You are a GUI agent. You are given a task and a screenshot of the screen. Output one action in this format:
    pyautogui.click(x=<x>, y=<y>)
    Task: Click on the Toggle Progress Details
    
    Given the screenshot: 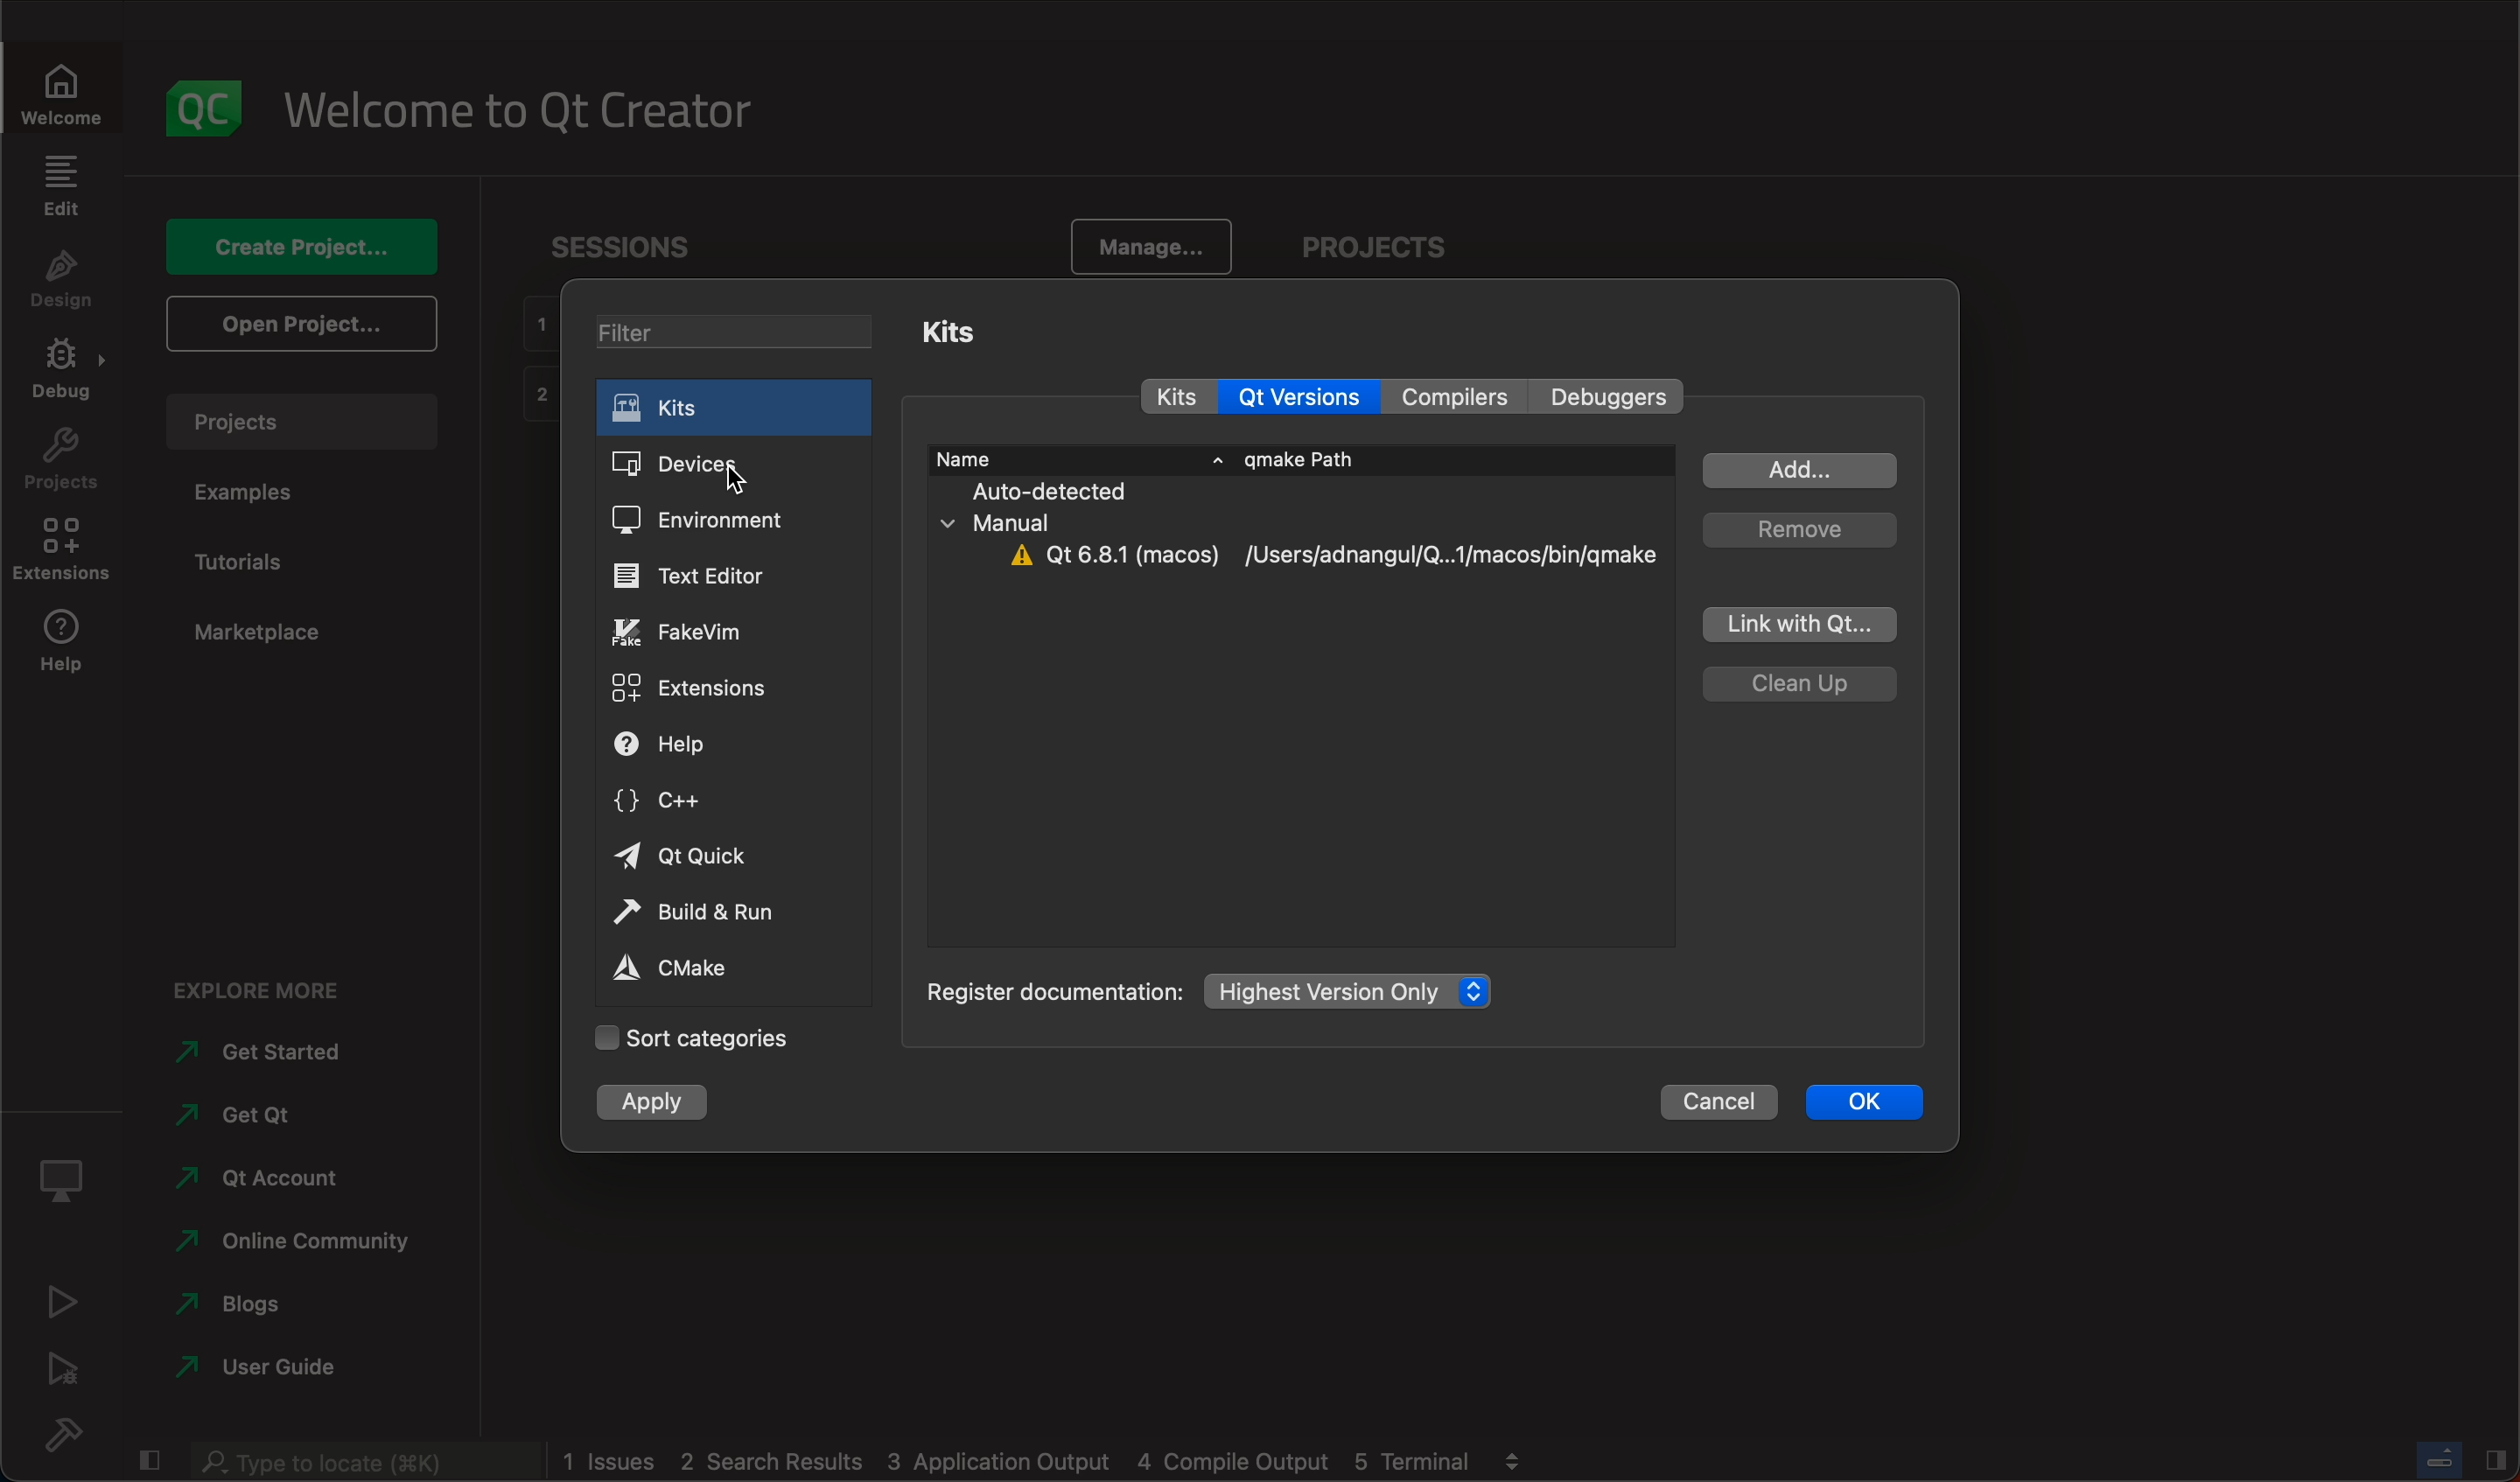 What is the action you would take?
    pyautogui.click(x=2437, y=1458)
    